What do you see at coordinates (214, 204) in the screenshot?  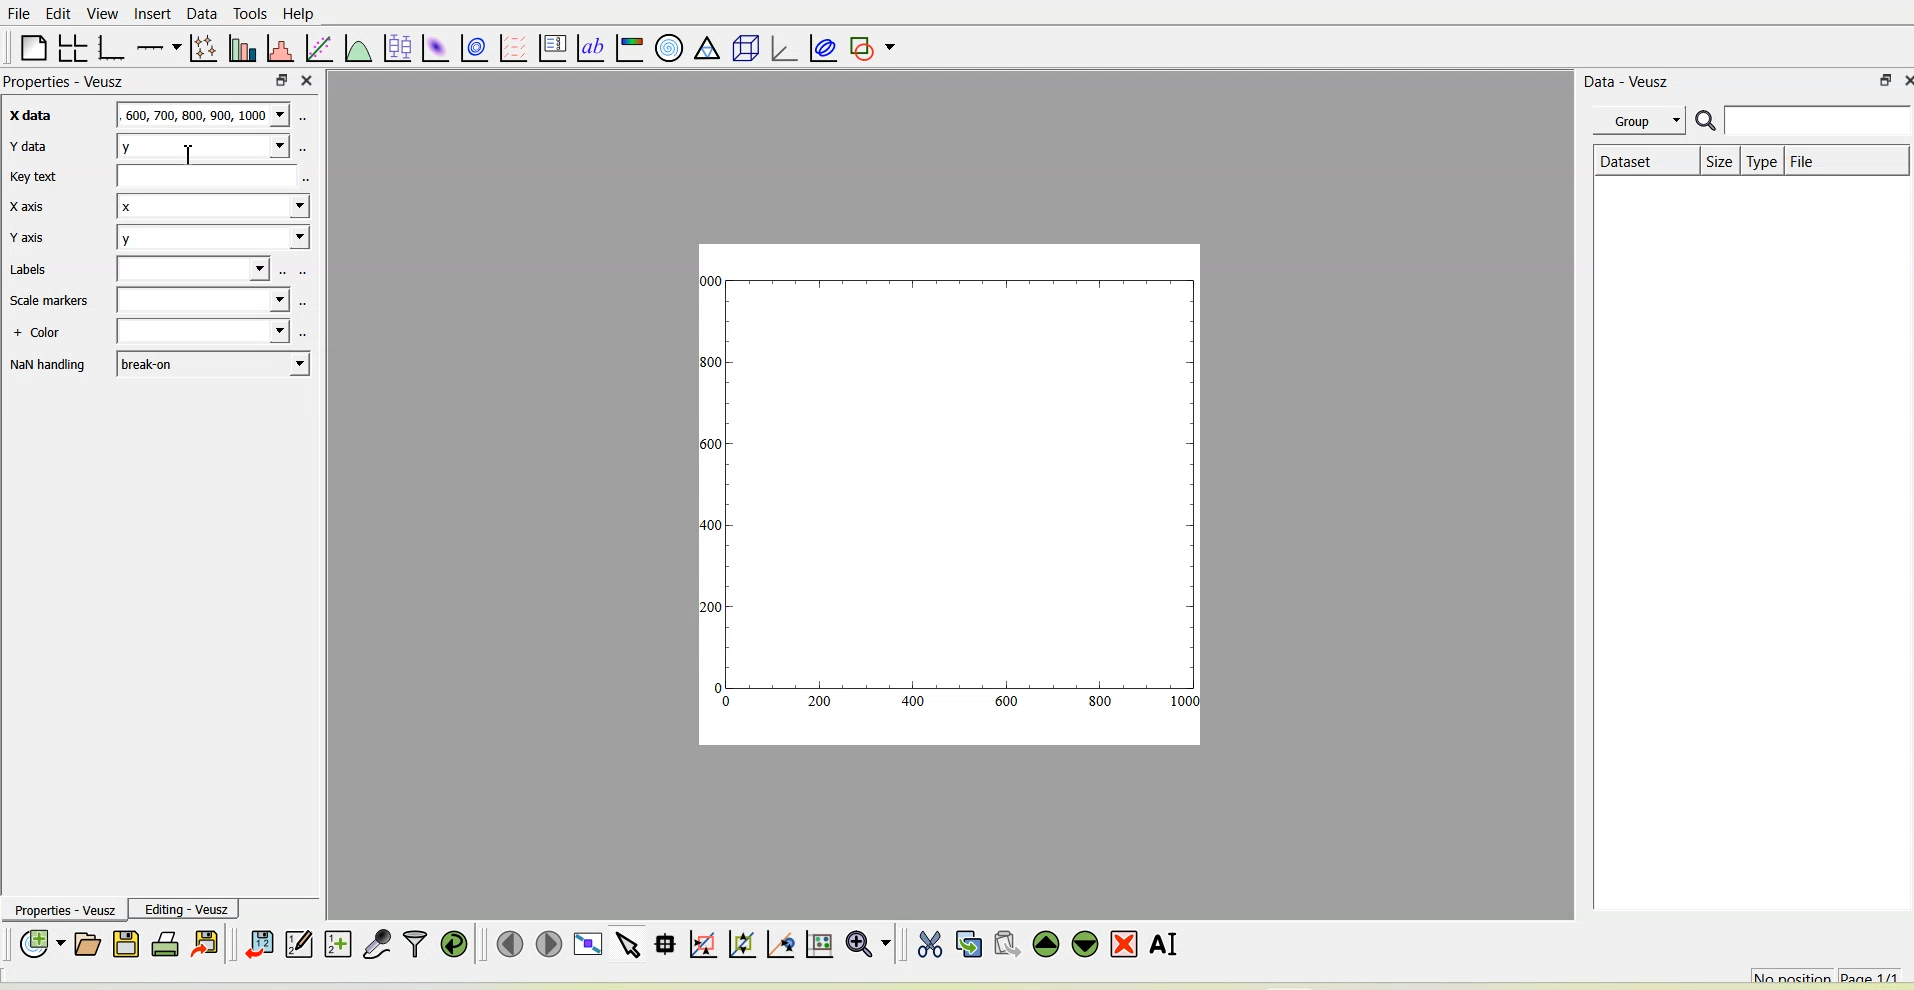 I see `x` at bounding box center [214, 204].